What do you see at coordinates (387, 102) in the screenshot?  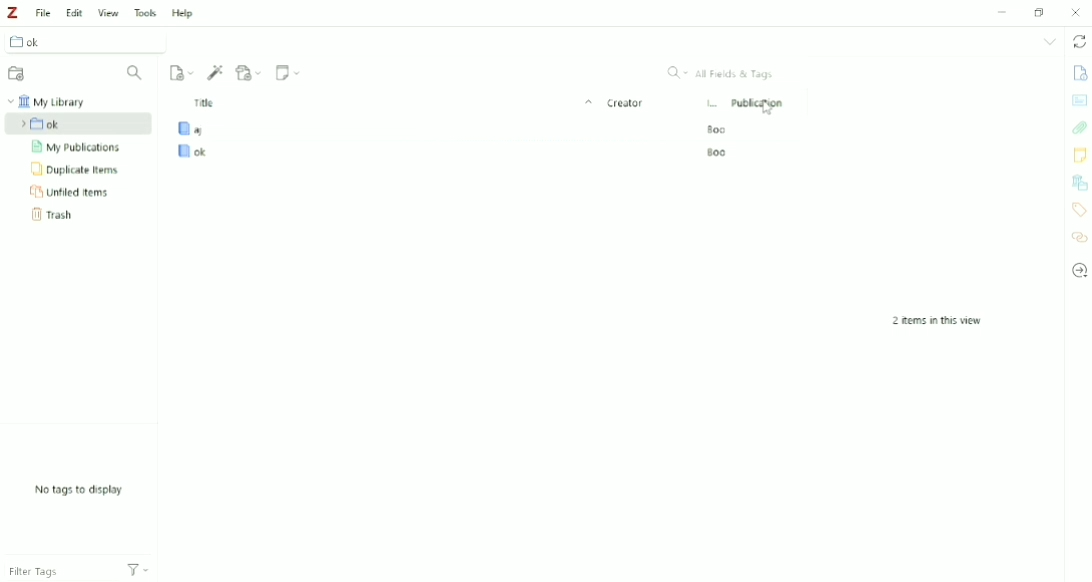 I see `Title` at bounding box center [387, 102].